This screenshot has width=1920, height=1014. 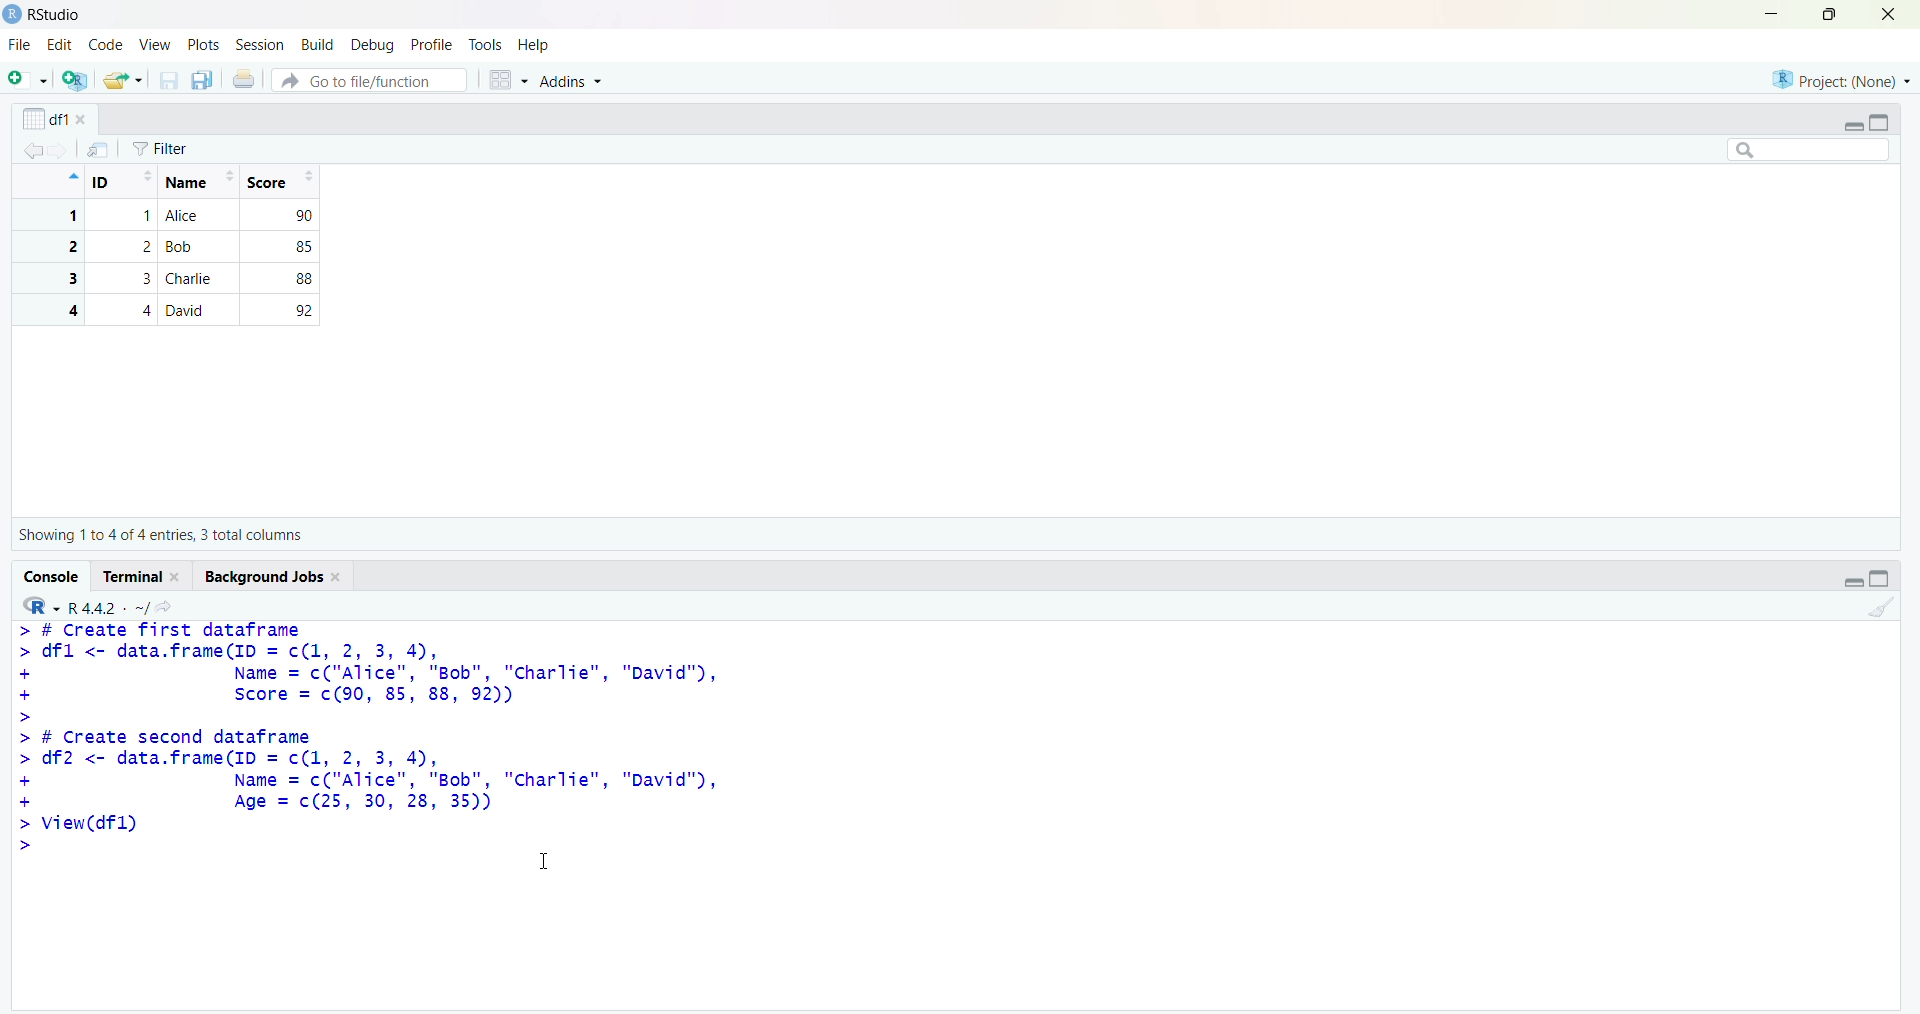 What do you see at coordinates (370, 80) in the screenshot?
I see `Go to file/function` at bounding box center [370, 80].